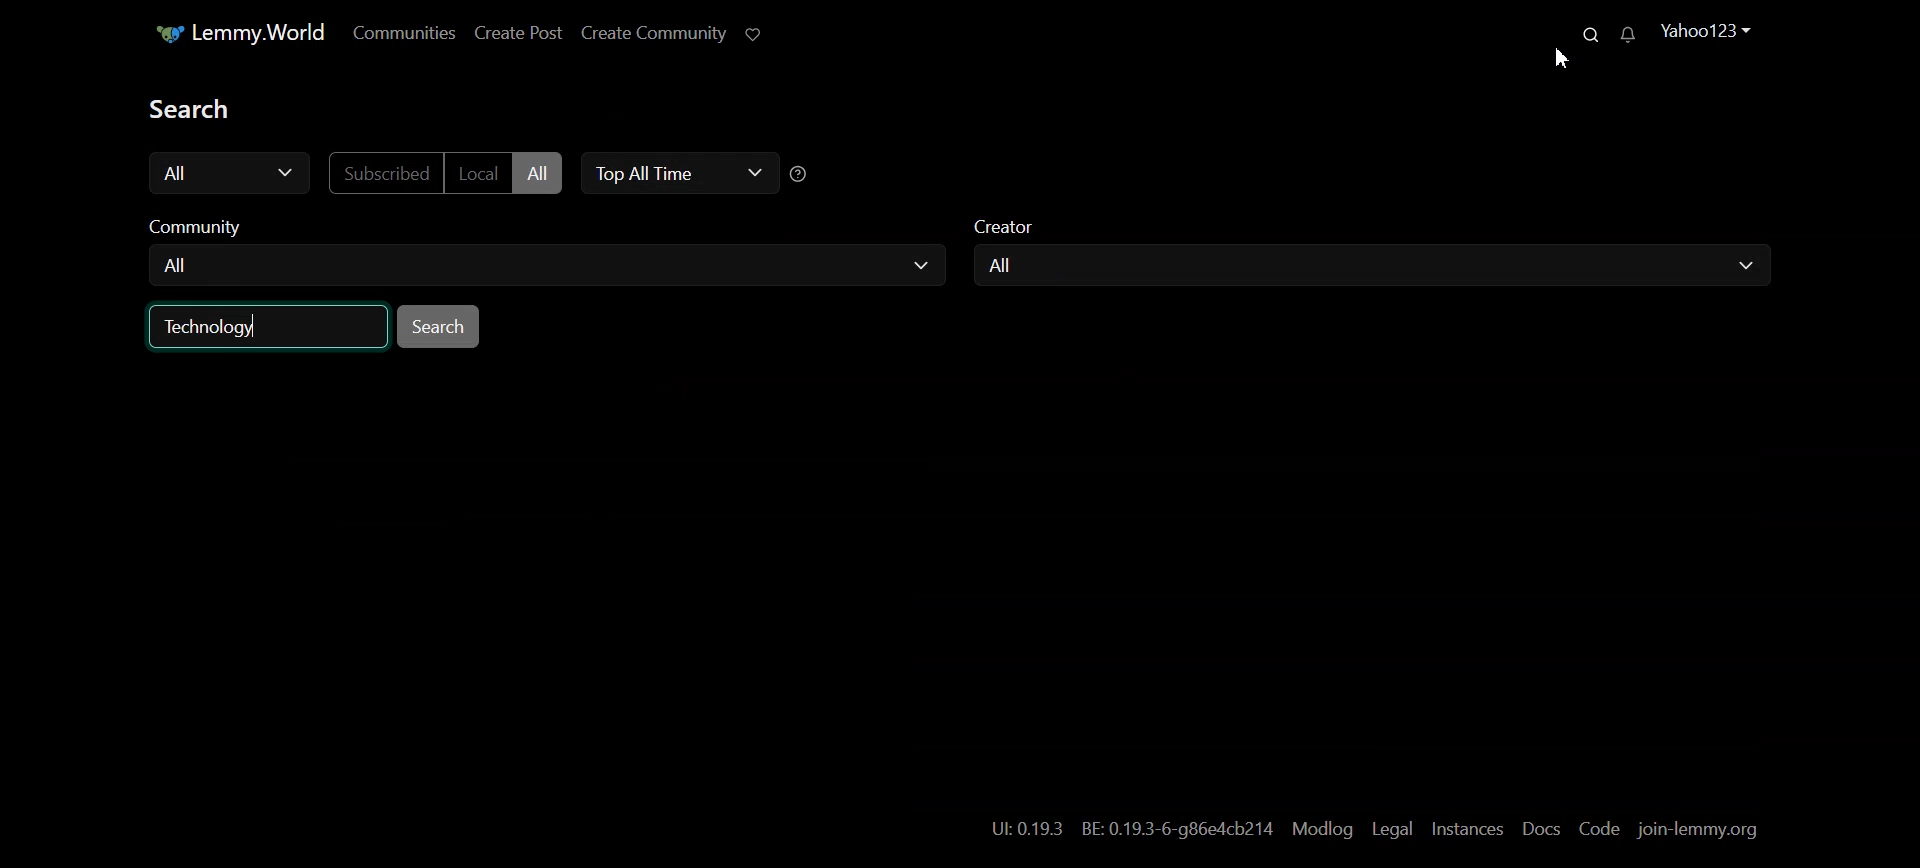  What do you see at coordinates (1560, 60) in the screenshot?
I see `Cursor` at bounding box center [1560, 60].